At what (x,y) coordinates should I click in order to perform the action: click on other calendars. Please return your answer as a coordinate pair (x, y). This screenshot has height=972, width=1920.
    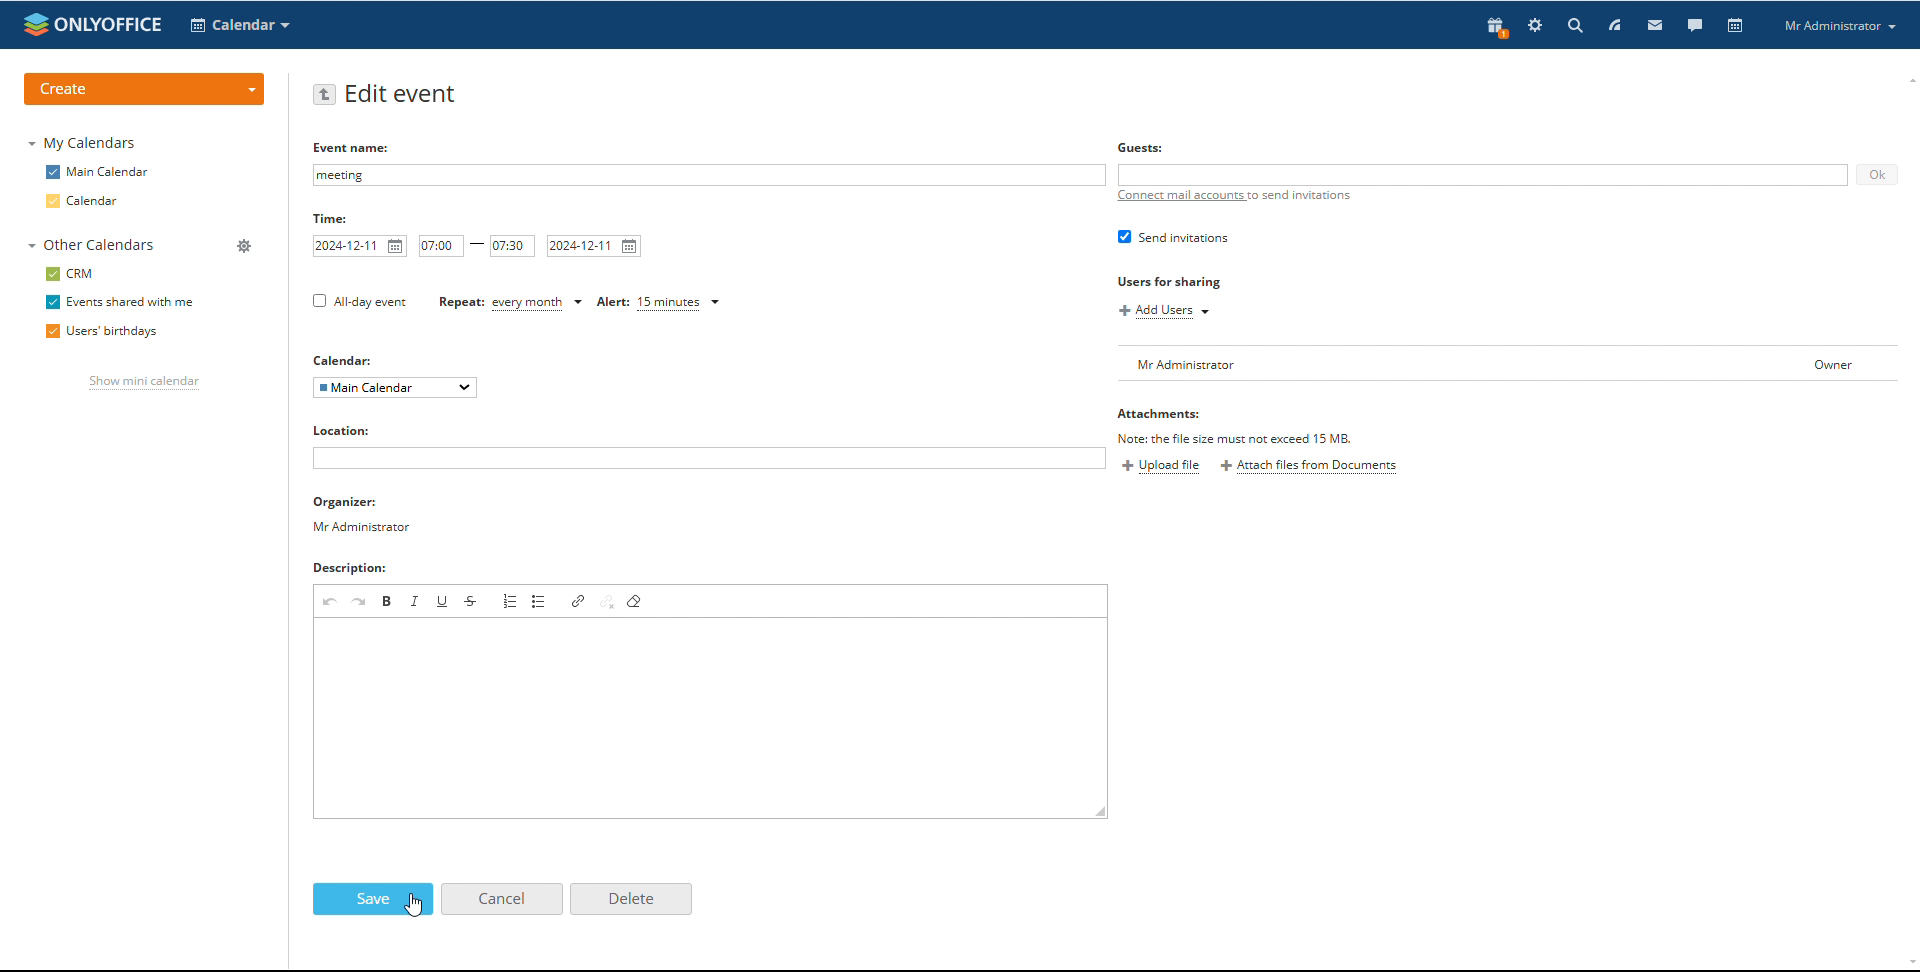
    Looking at the image, I should click on (92, 245).